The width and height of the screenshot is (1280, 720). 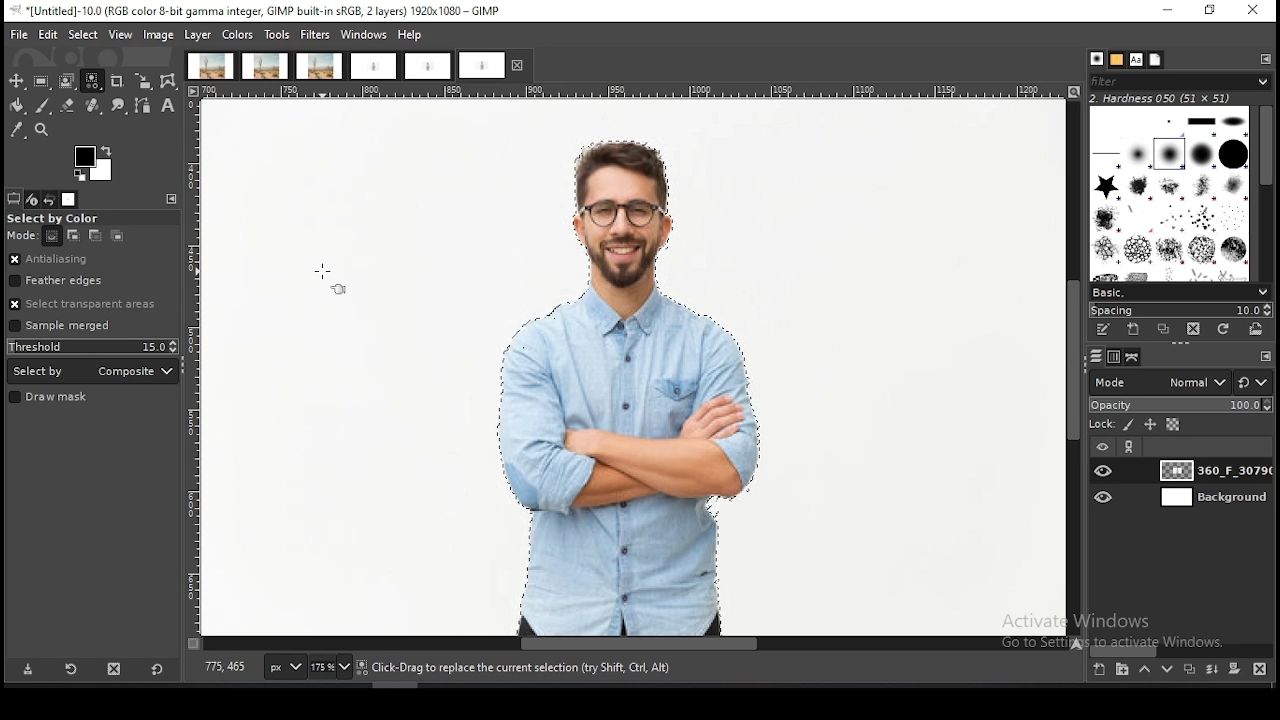 I want to click on colors, so click(x=95, y=164).